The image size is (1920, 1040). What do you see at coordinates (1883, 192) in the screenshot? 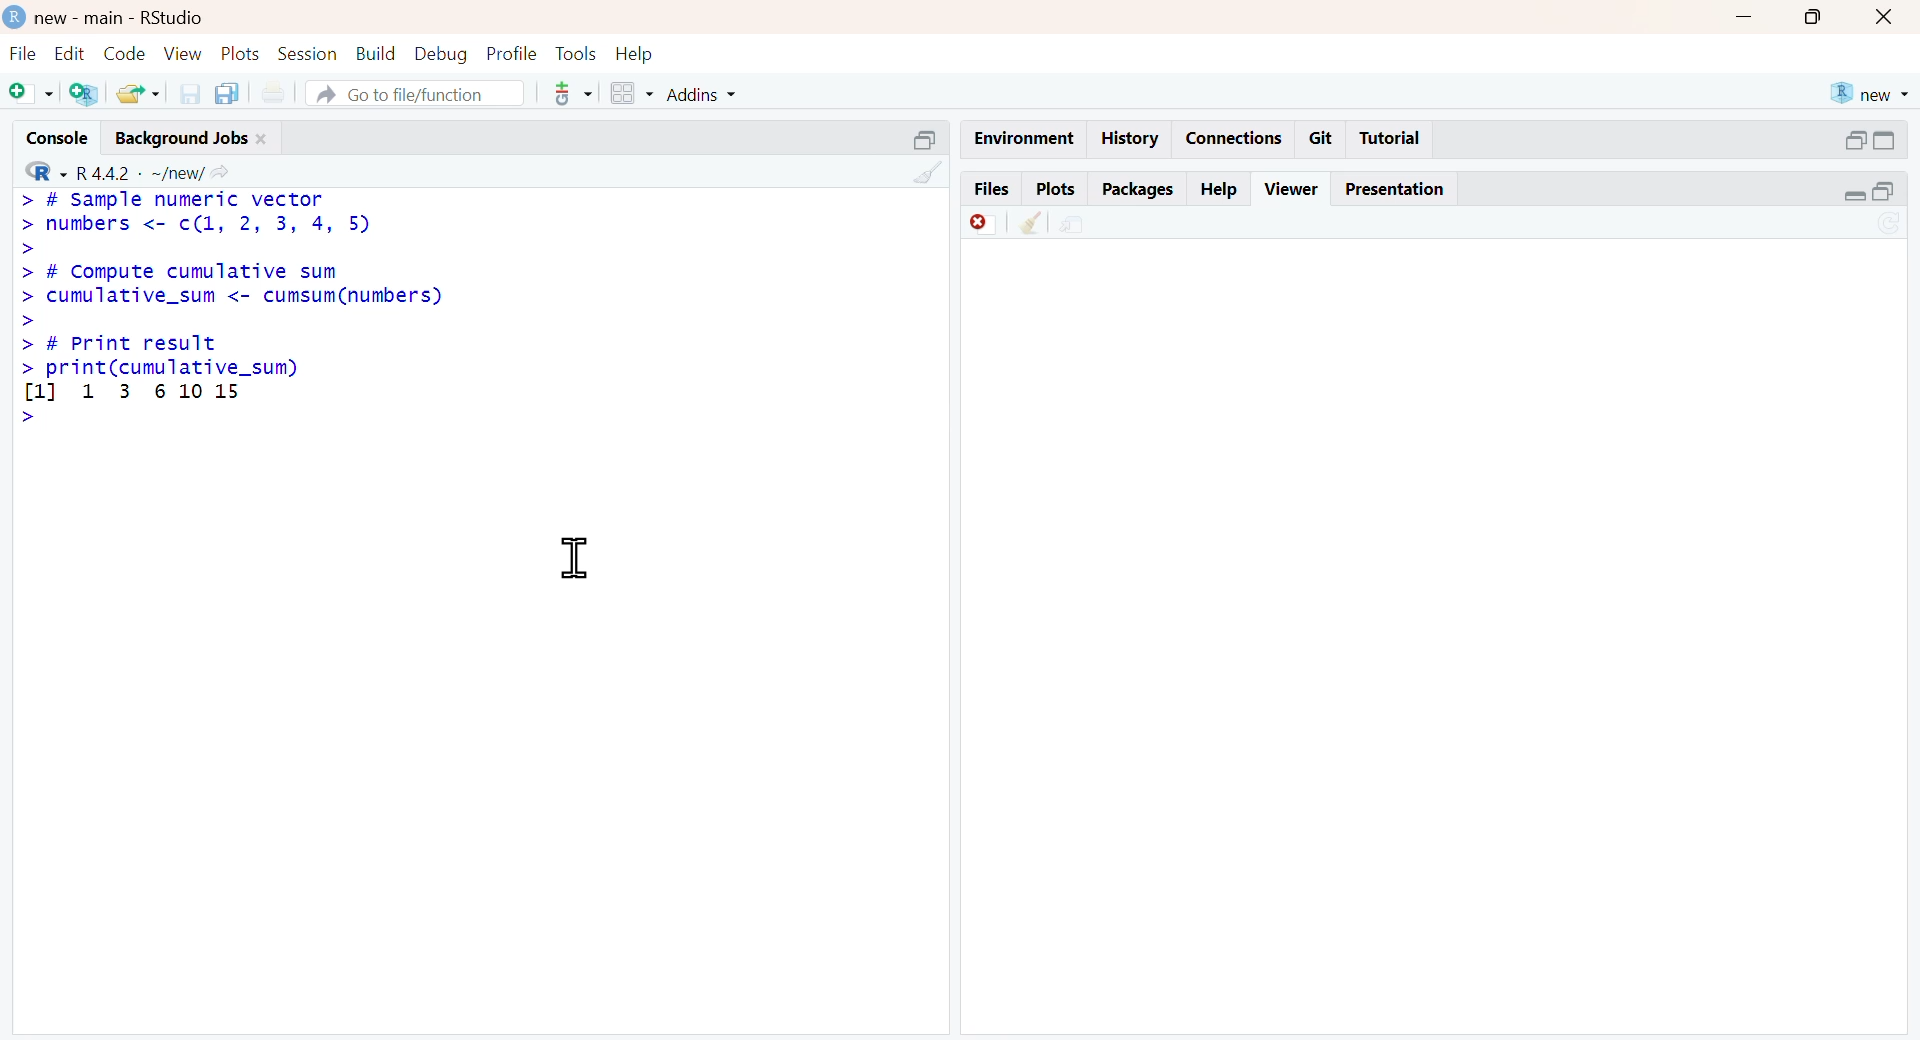
I see `open in separate window` at bounding box center [1883, 192].